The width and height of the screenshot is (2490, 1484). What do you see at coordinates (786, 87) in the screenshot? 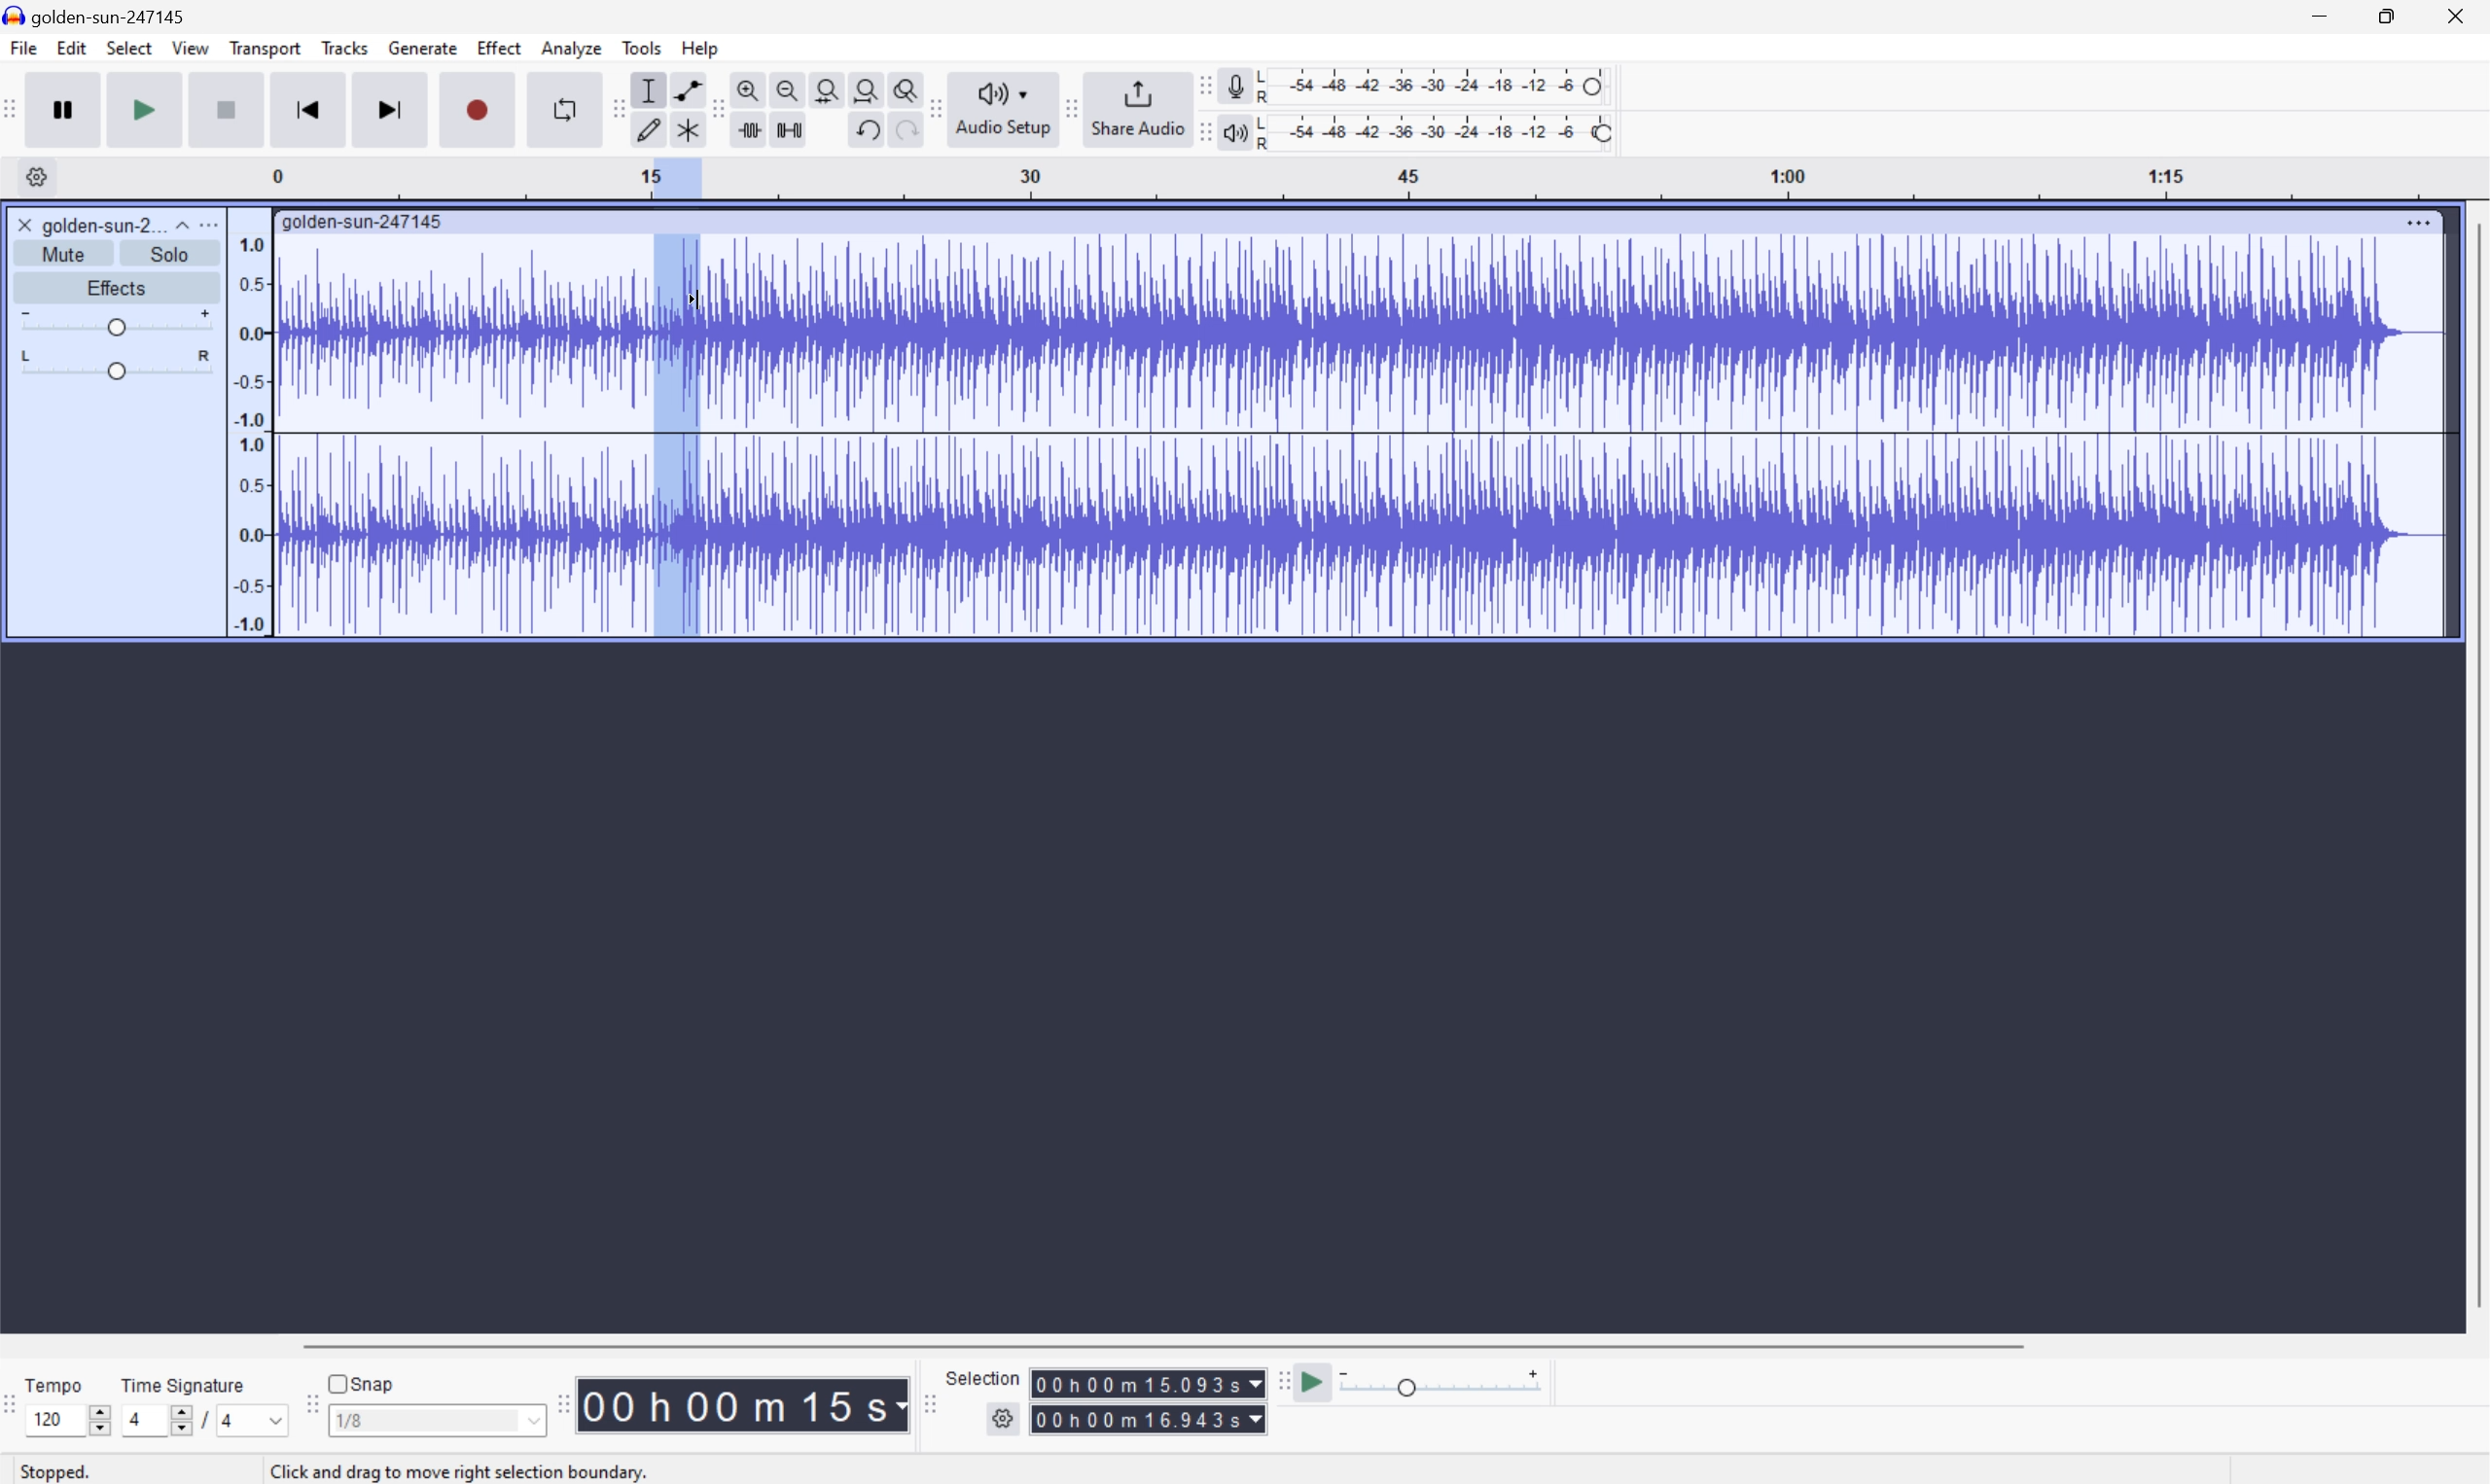
I see `Zoom out` at bounding box center [786, 87].